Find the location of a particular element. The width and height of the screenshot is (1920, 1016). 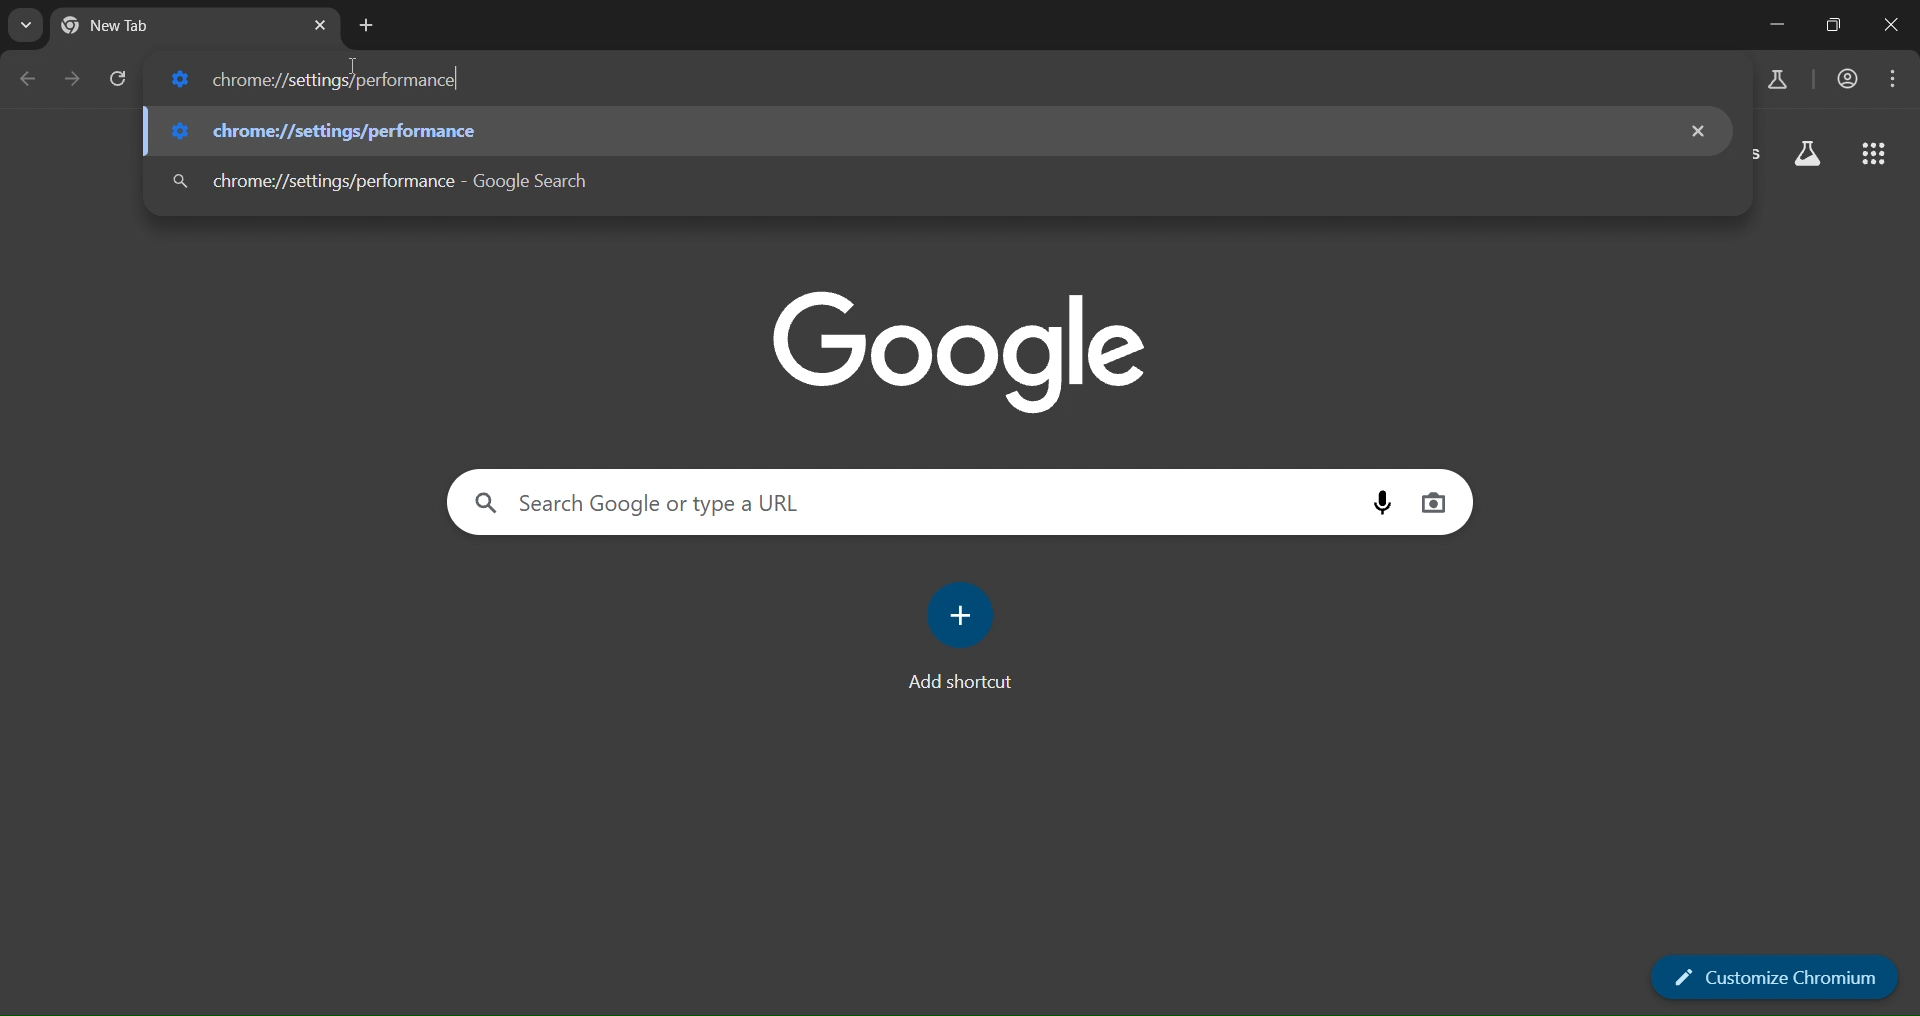

search labs is located at coordinates (1805, 157).